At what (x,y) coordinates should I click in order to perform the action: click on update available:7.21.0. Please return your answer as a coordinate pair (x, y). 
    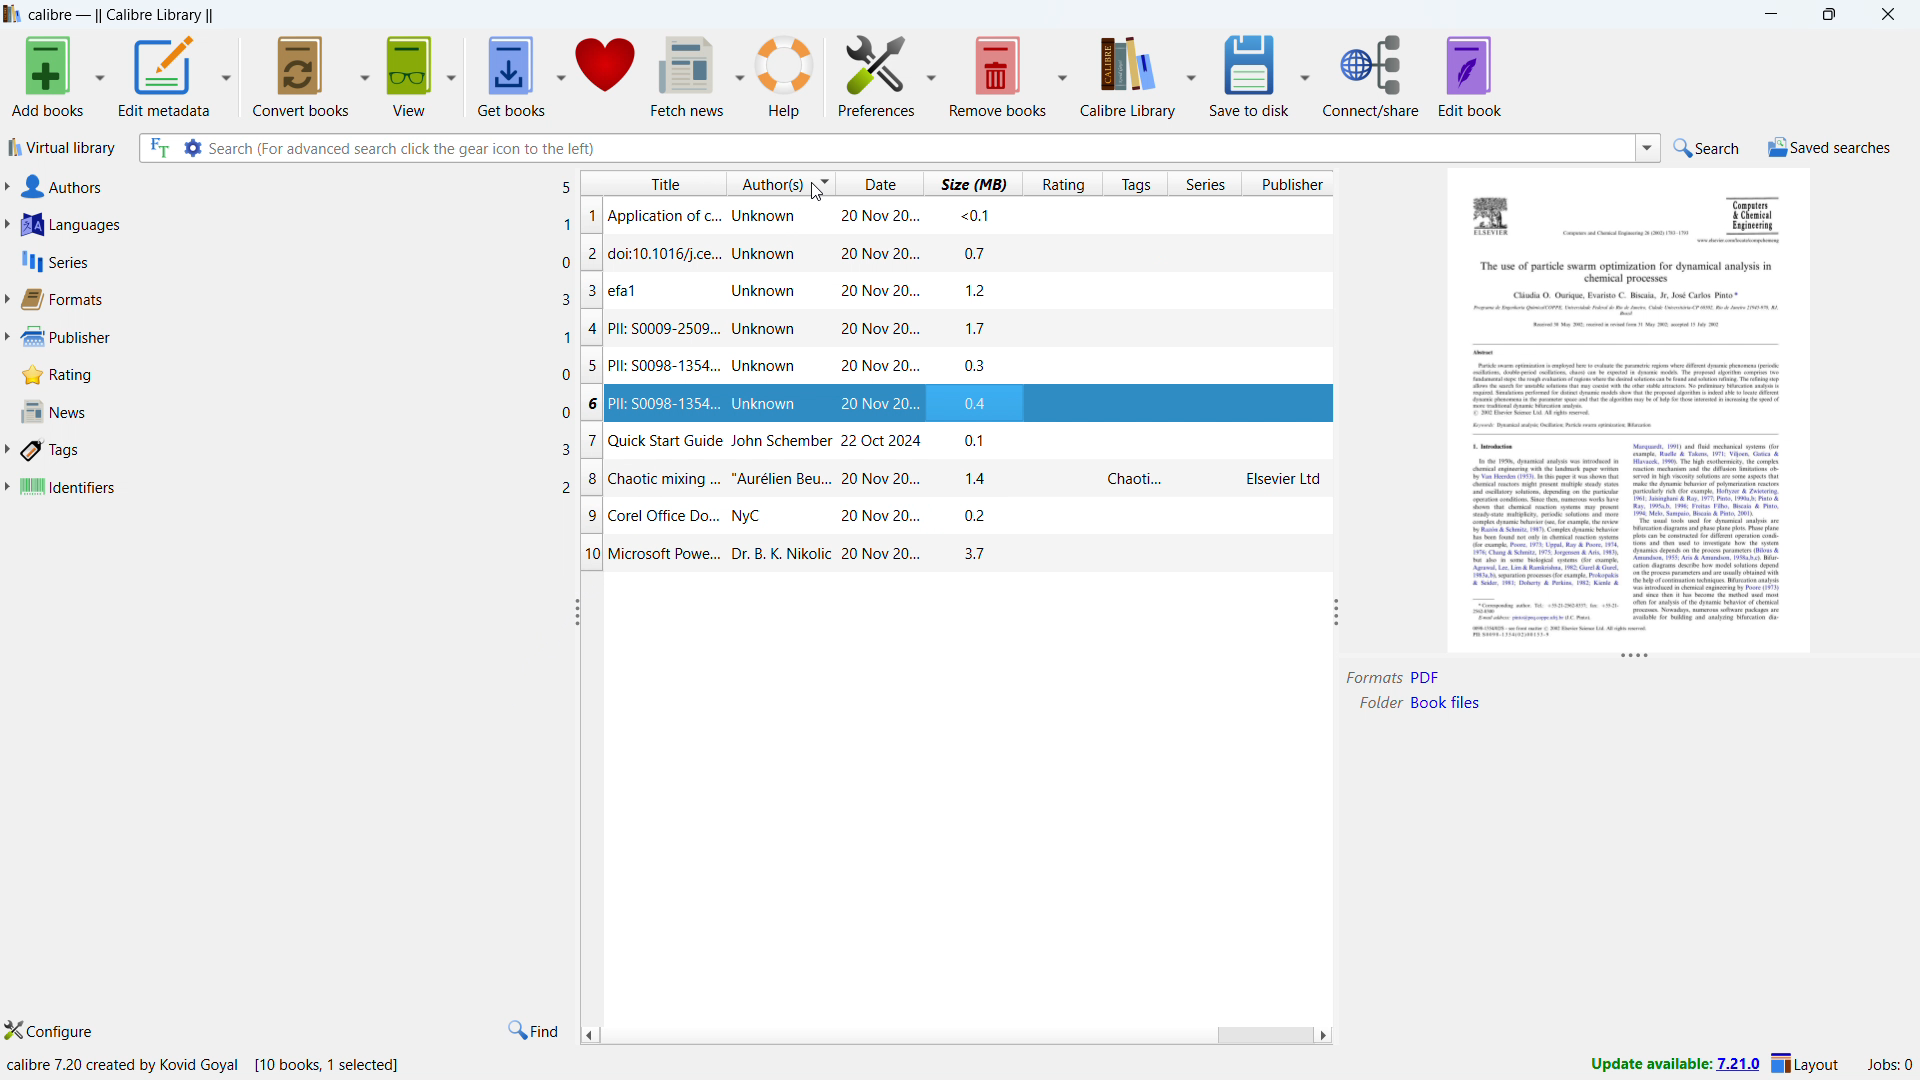
    Looking at the image, I should click on (1672, 1065).